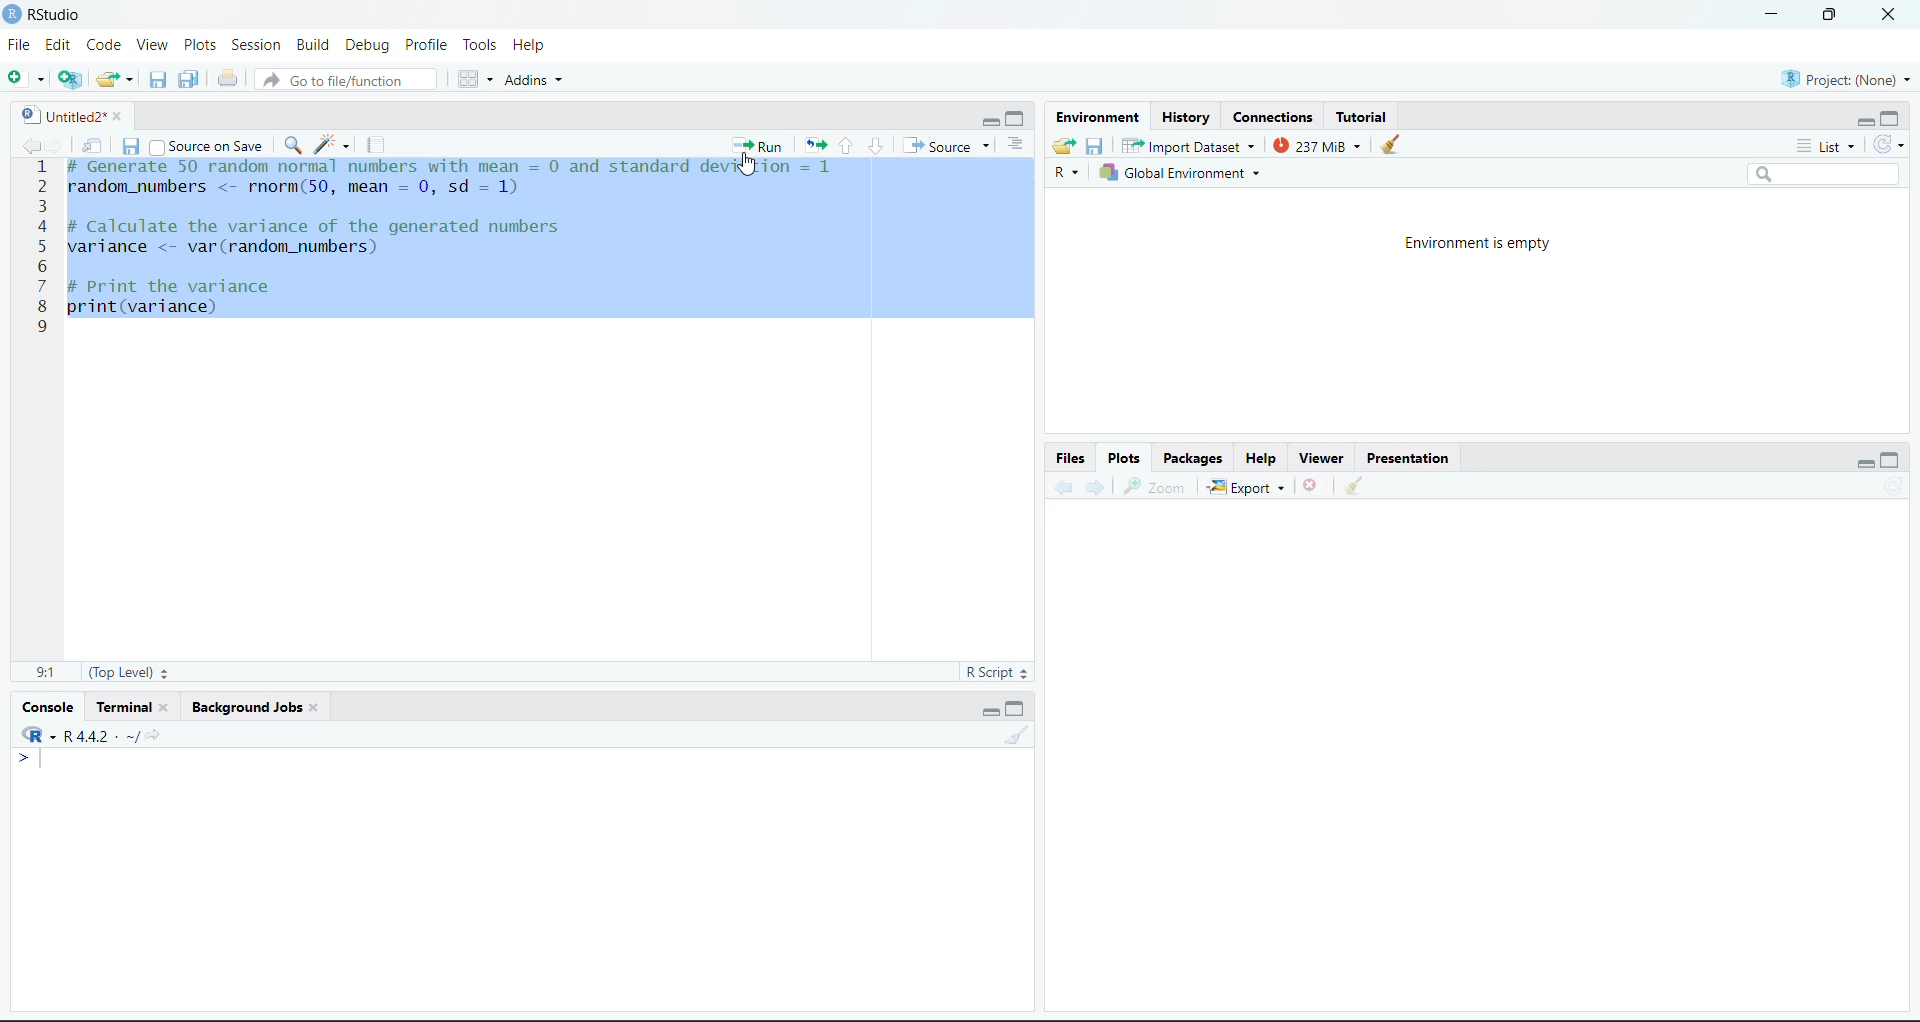  What do you see at coordinates (532, 80) in the screenshot?
I see `Addins` at bounding box center [532, 80].